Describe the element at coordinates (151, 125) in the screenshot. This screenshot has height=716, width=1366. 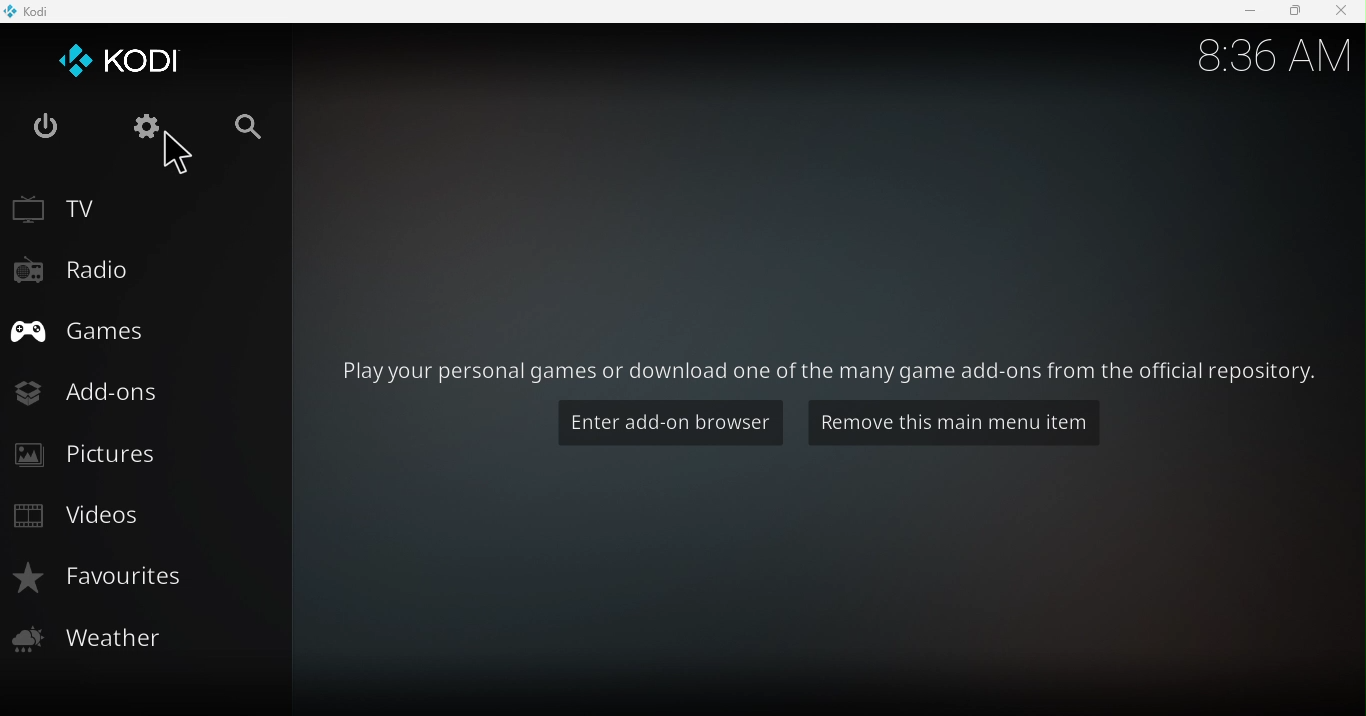
I see `Settings` at that location.